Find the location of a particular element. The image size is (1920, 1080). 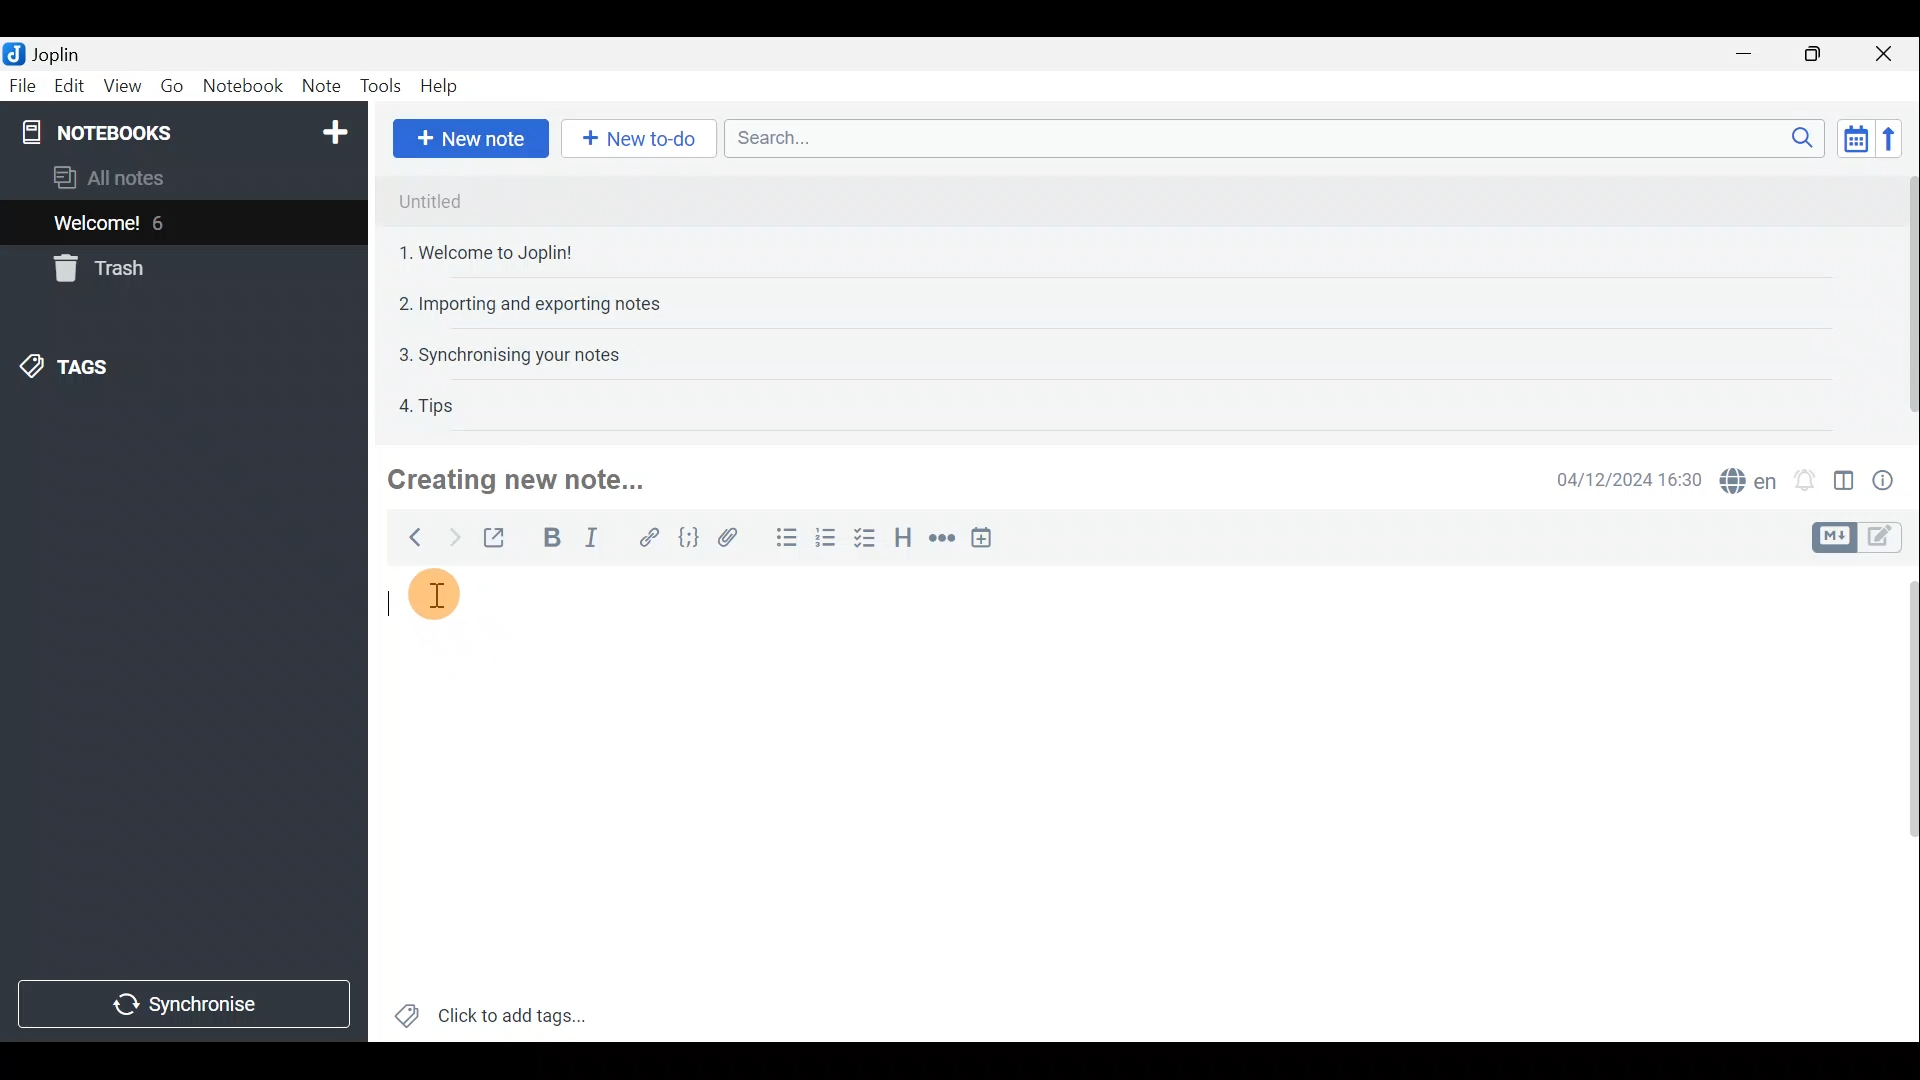

Bold is located at coordinates (549, 538).